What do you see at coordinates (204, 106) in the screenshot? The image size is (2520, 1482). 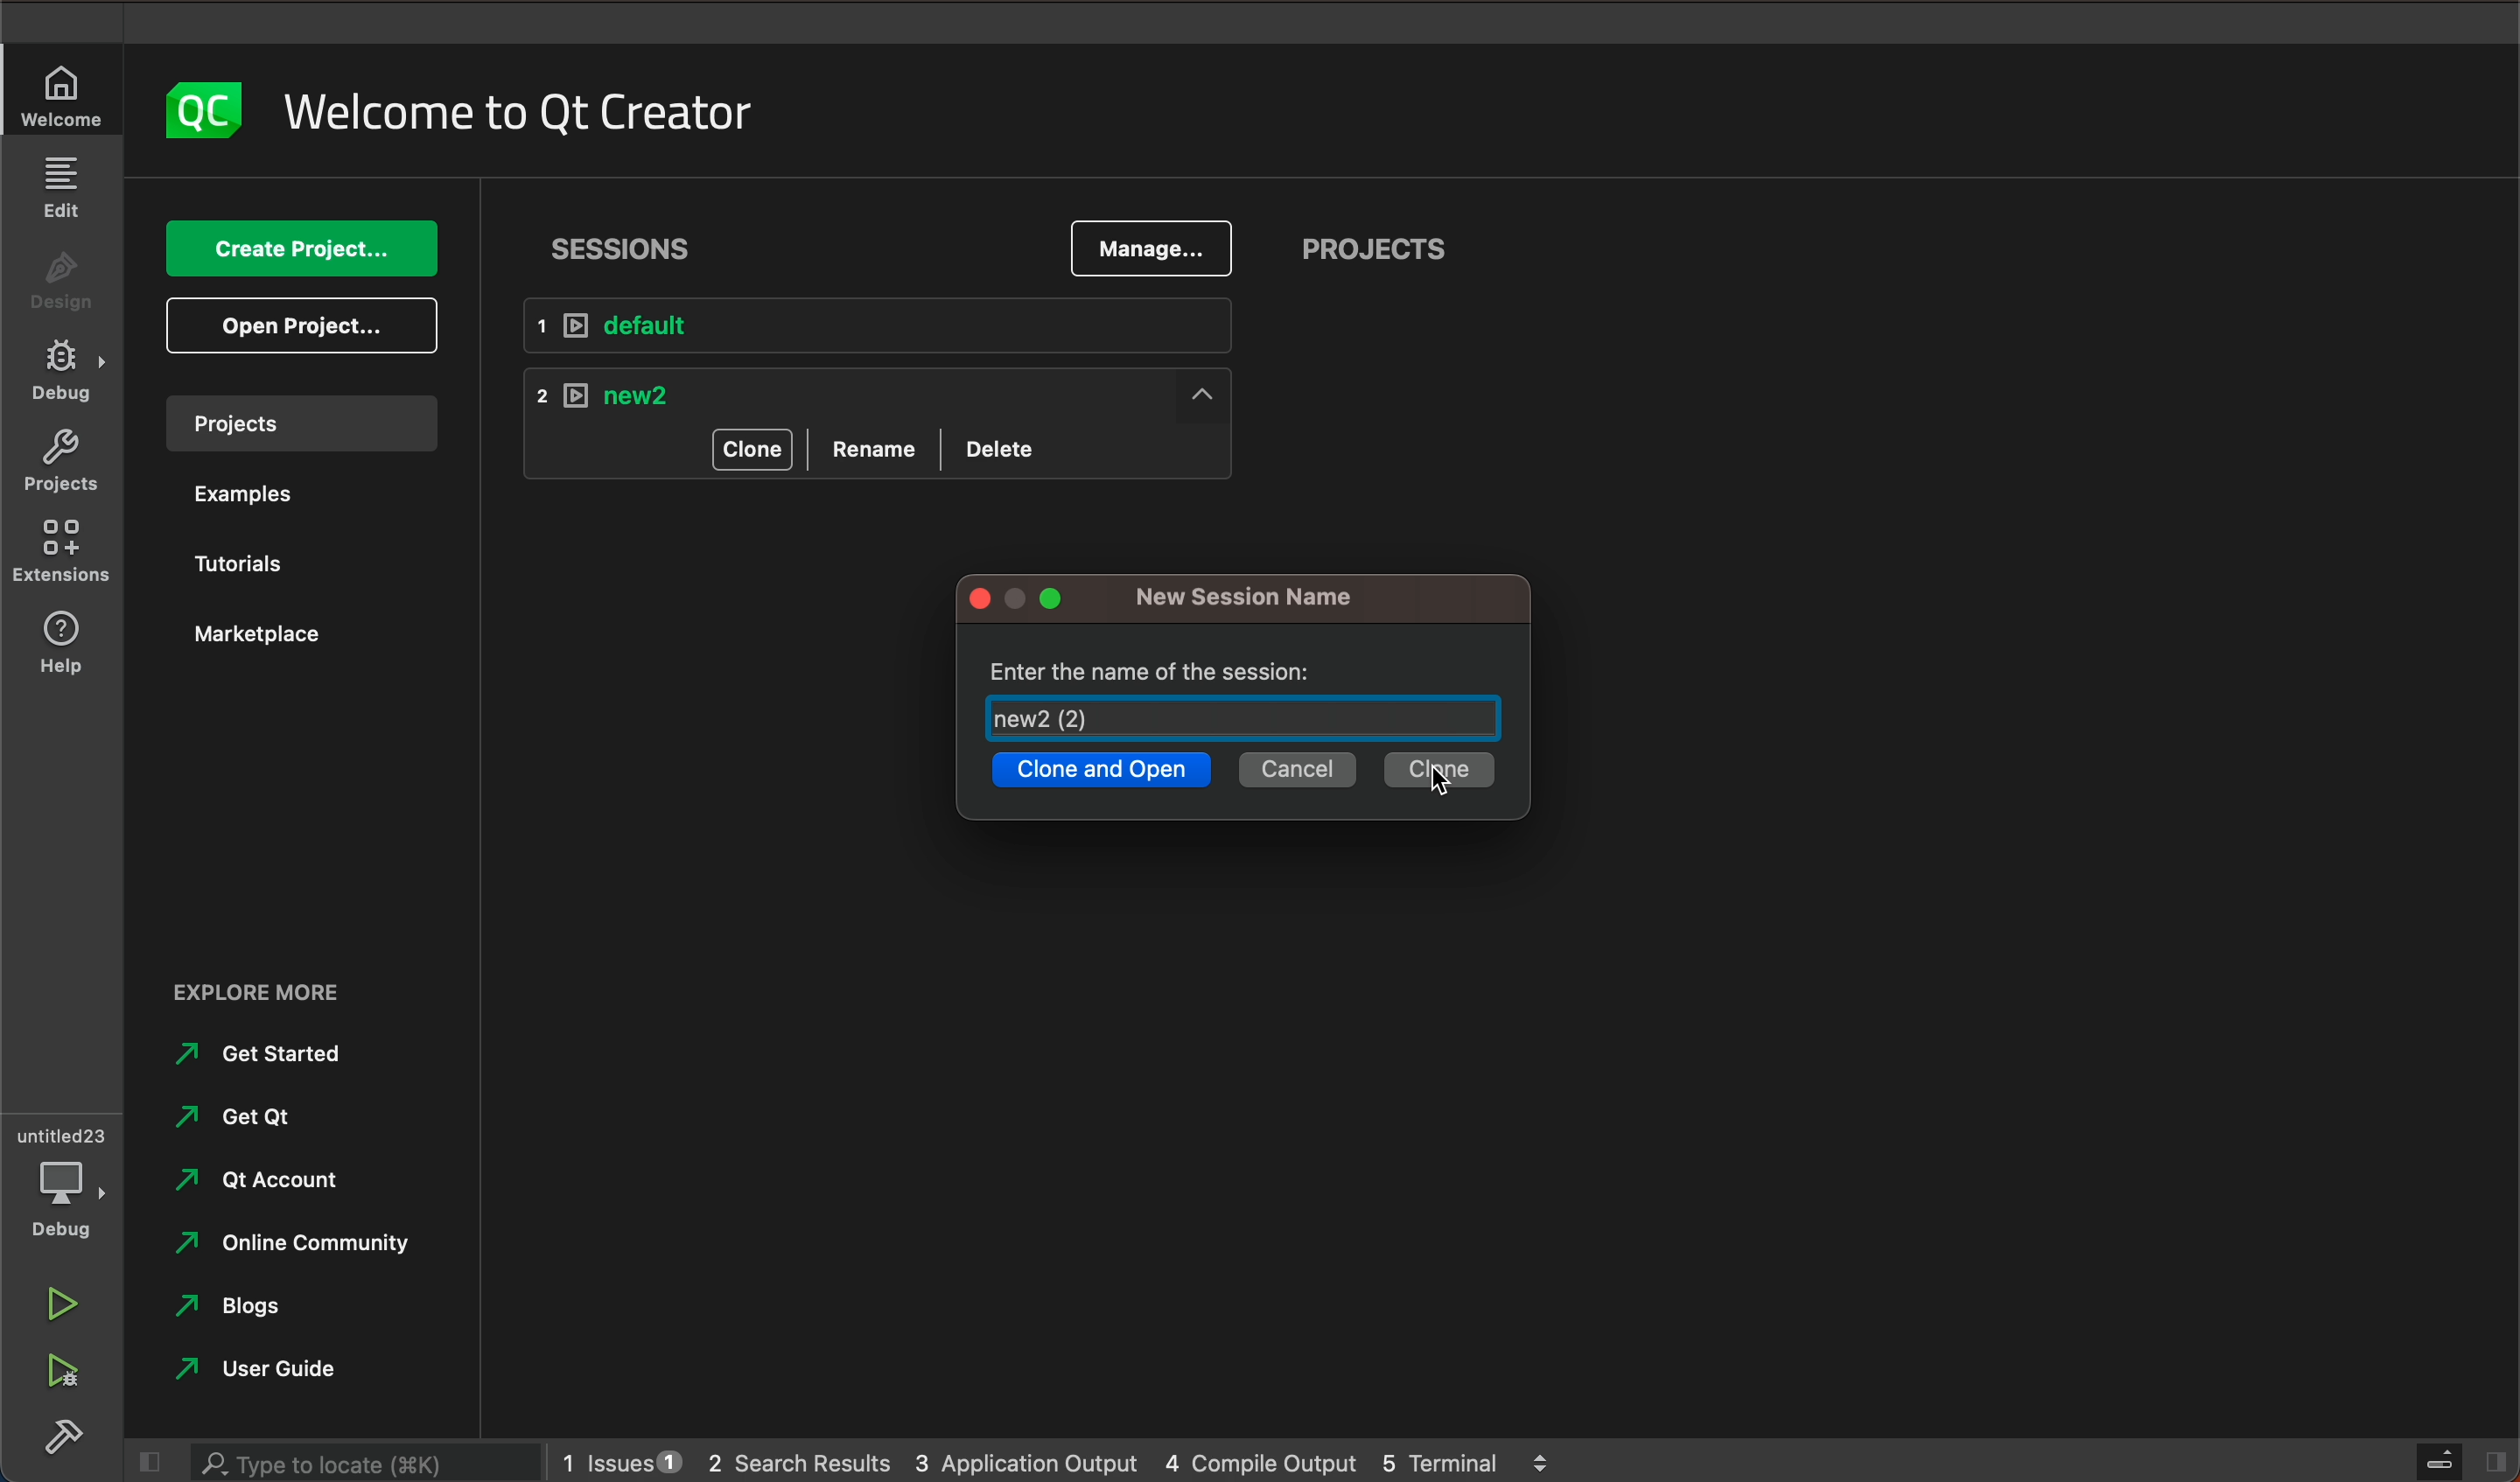 I see `logo` at bounding box center [204, 106].